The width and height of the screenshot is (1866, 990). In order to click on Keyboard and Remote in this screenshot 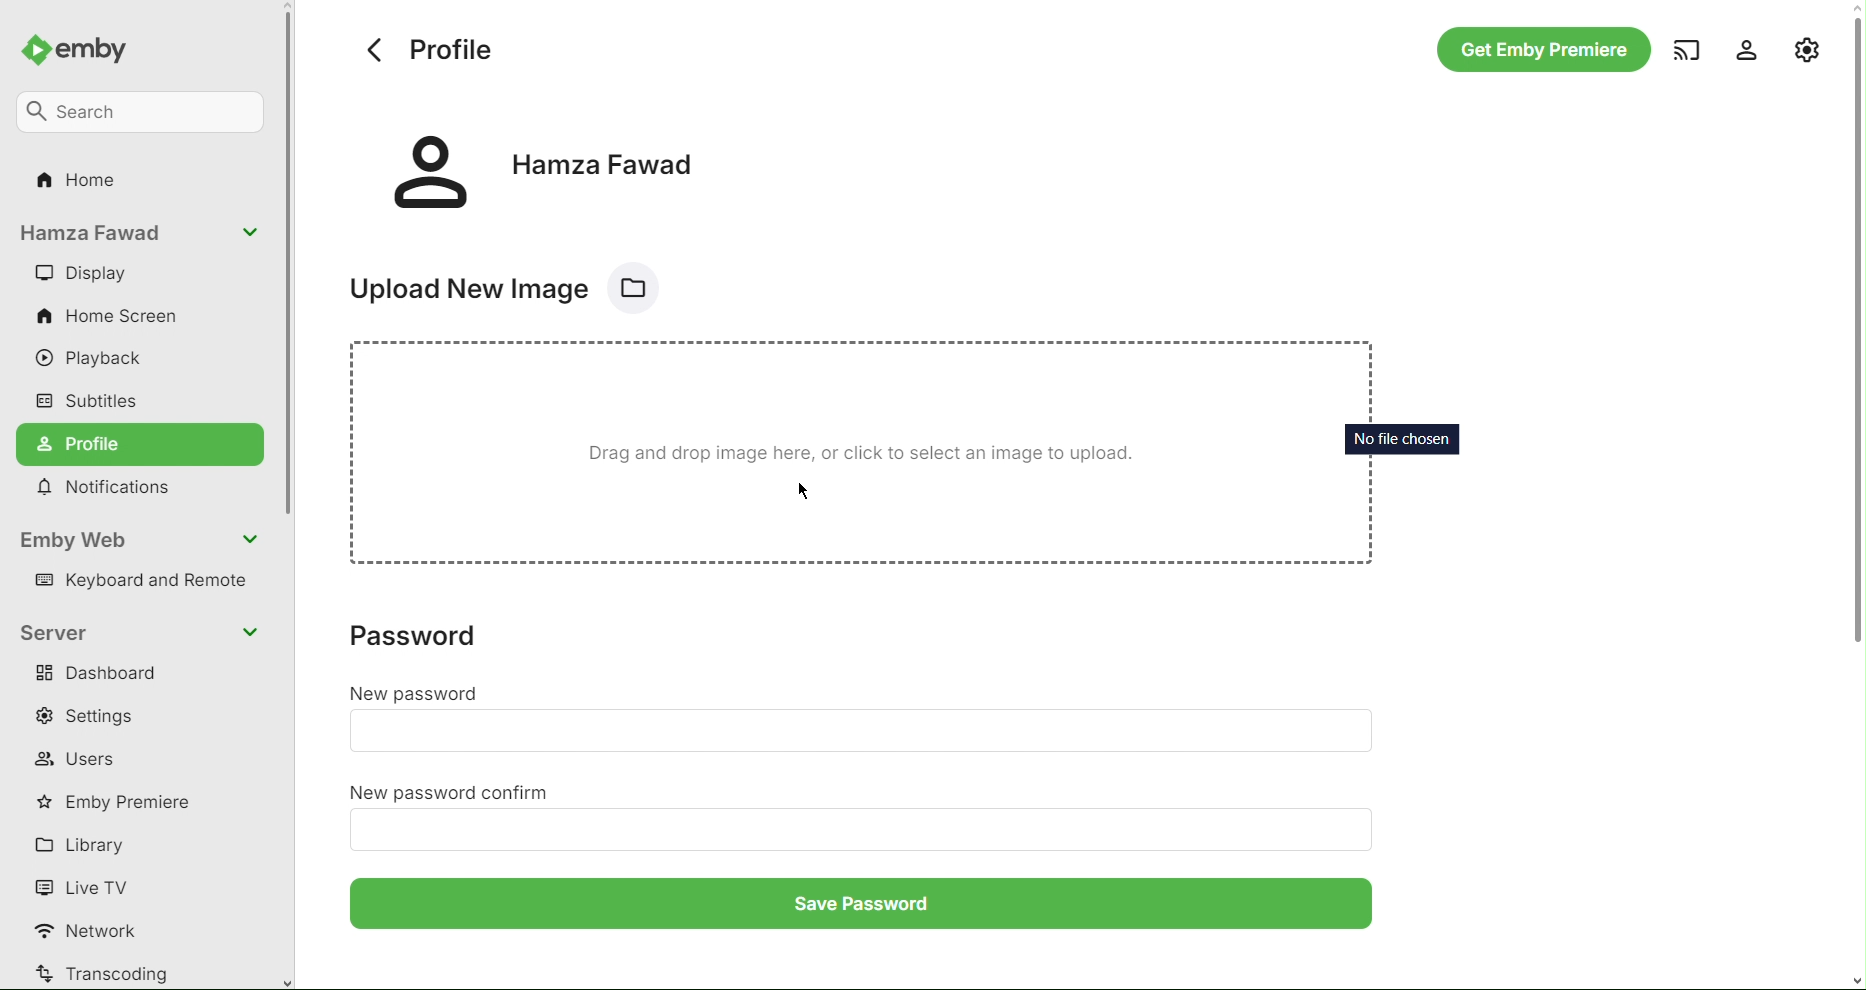, I will do `click(147, 583)`.